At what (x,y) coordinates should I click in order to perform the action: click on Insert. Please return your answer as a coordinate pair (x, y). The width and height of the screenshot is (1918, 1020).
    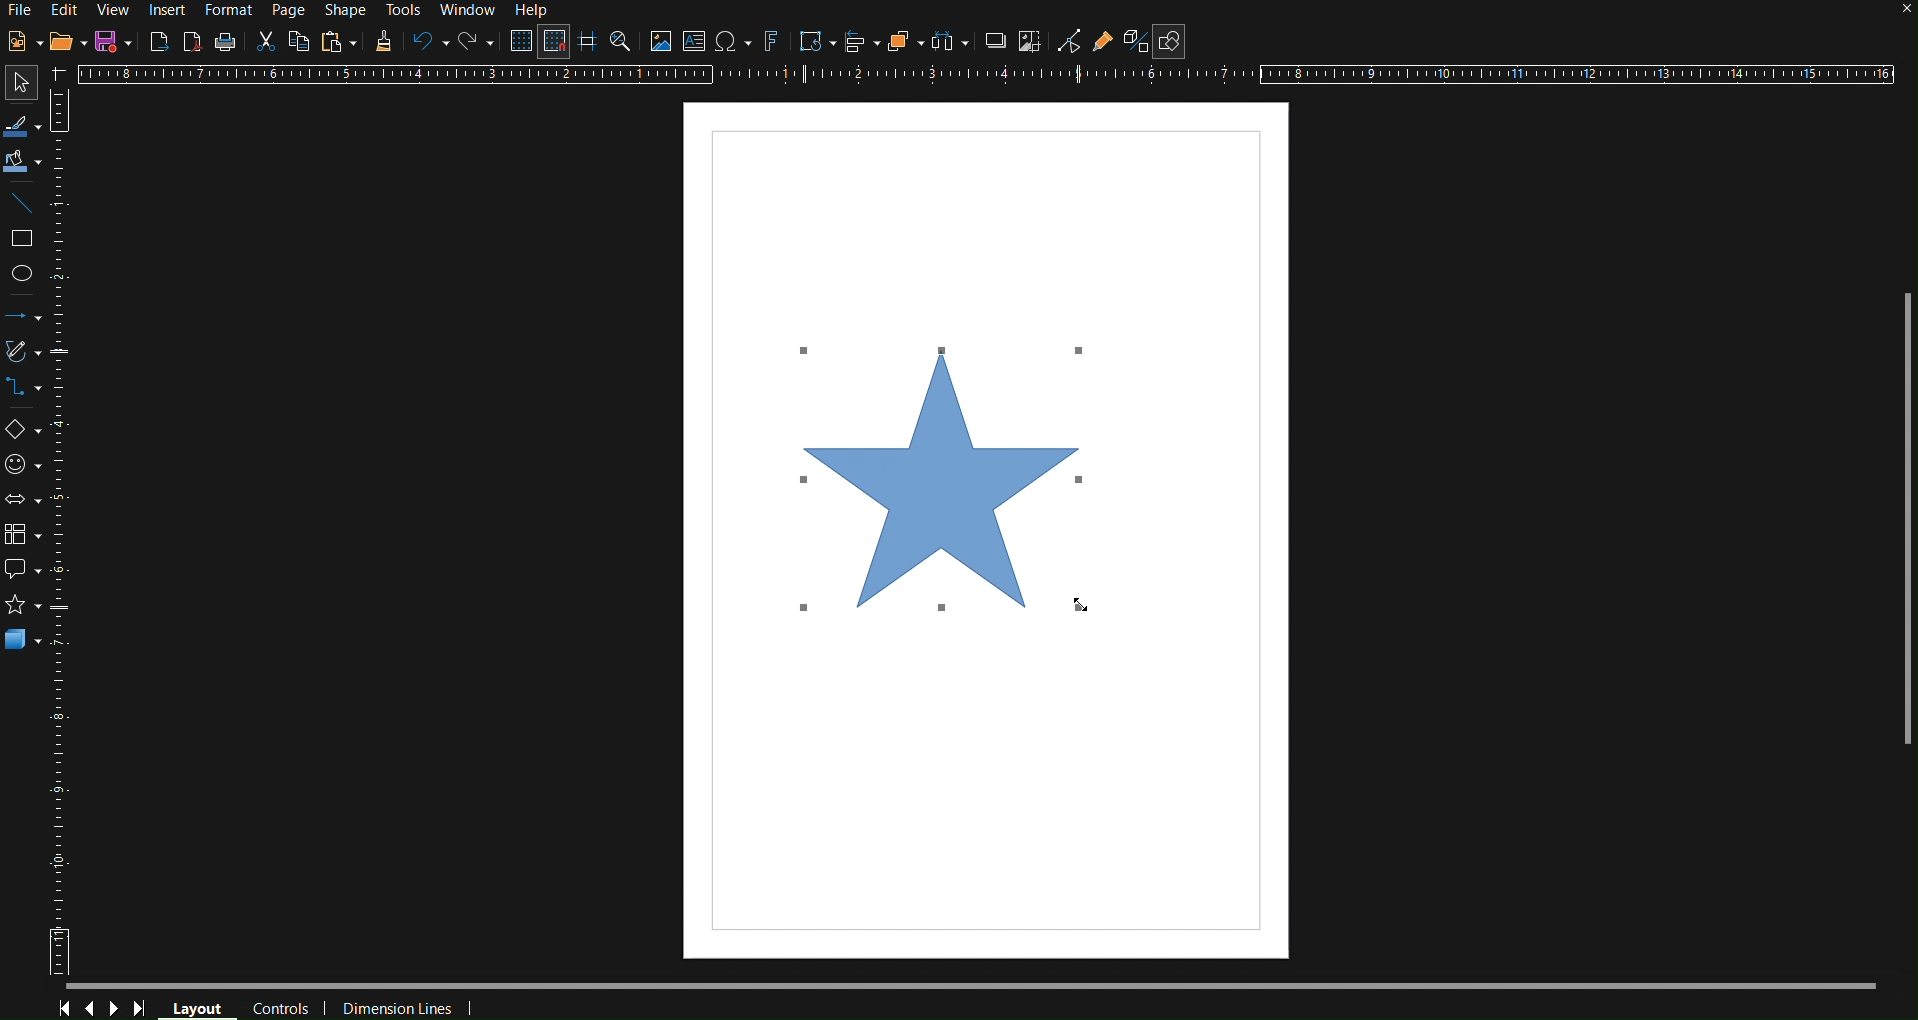
    Looking at the image, I should click on (166, 11).